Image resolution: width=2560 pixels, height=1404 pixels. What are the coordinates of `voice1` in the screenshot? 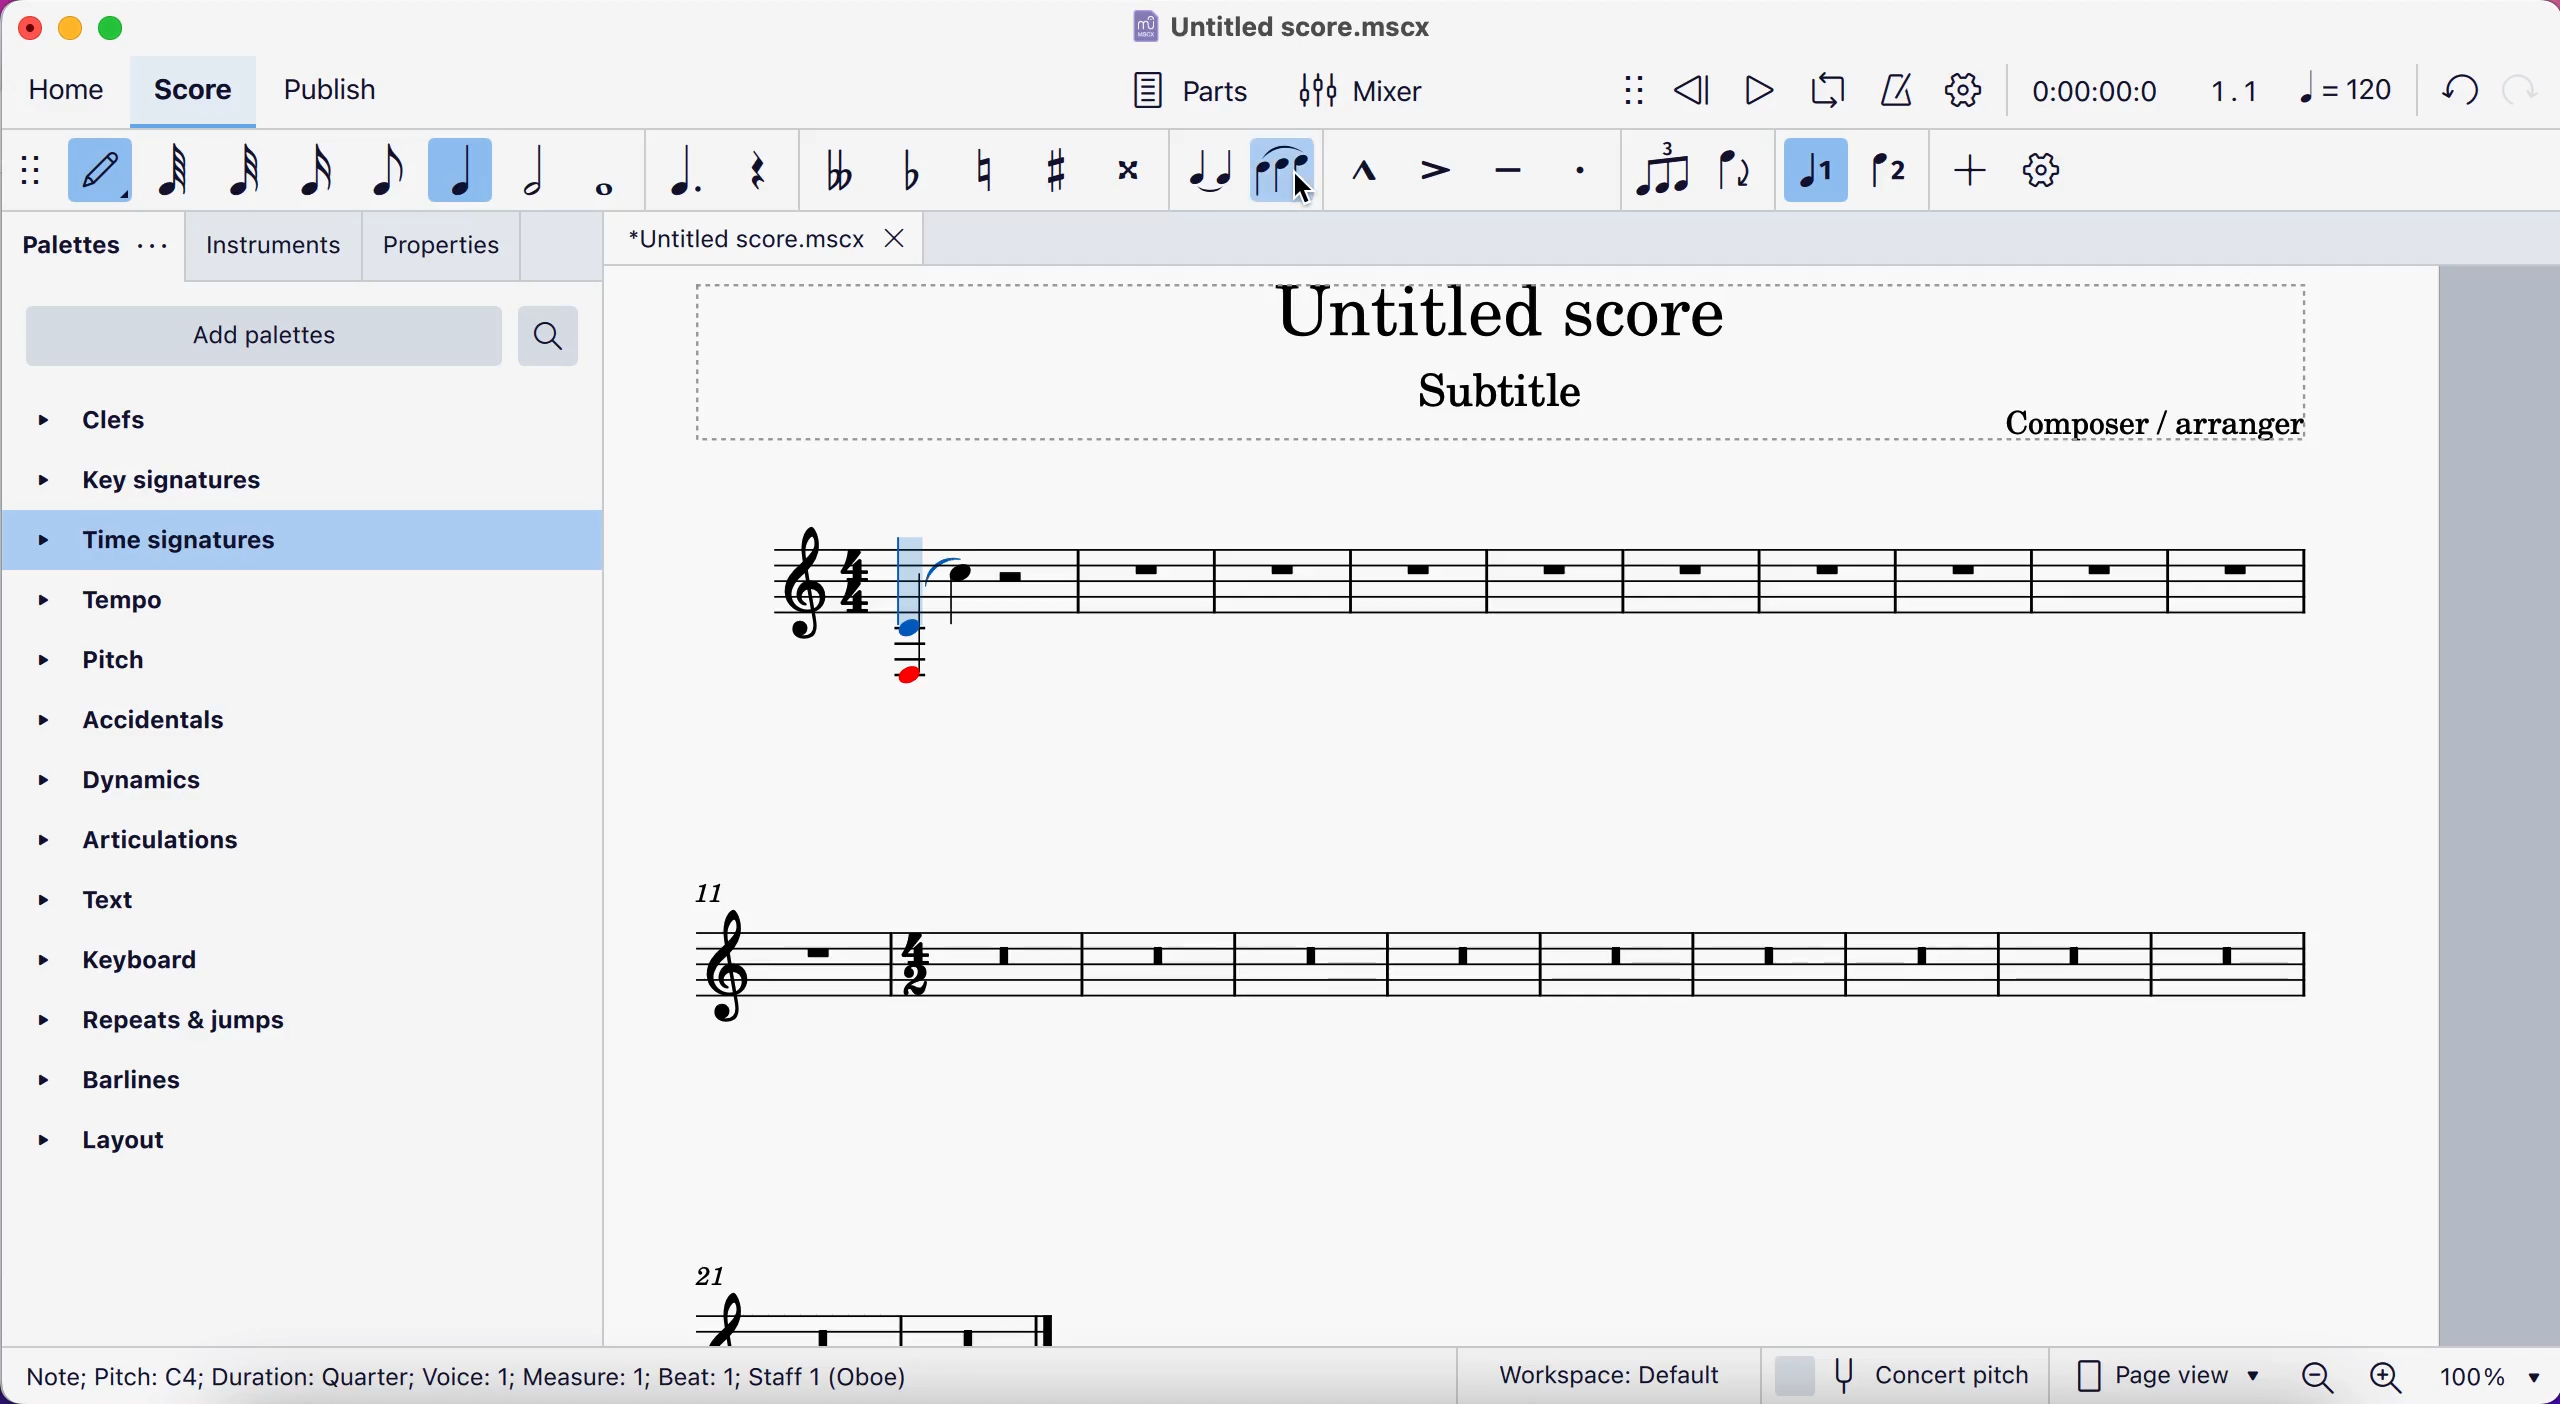 It's located at (1813, 172).